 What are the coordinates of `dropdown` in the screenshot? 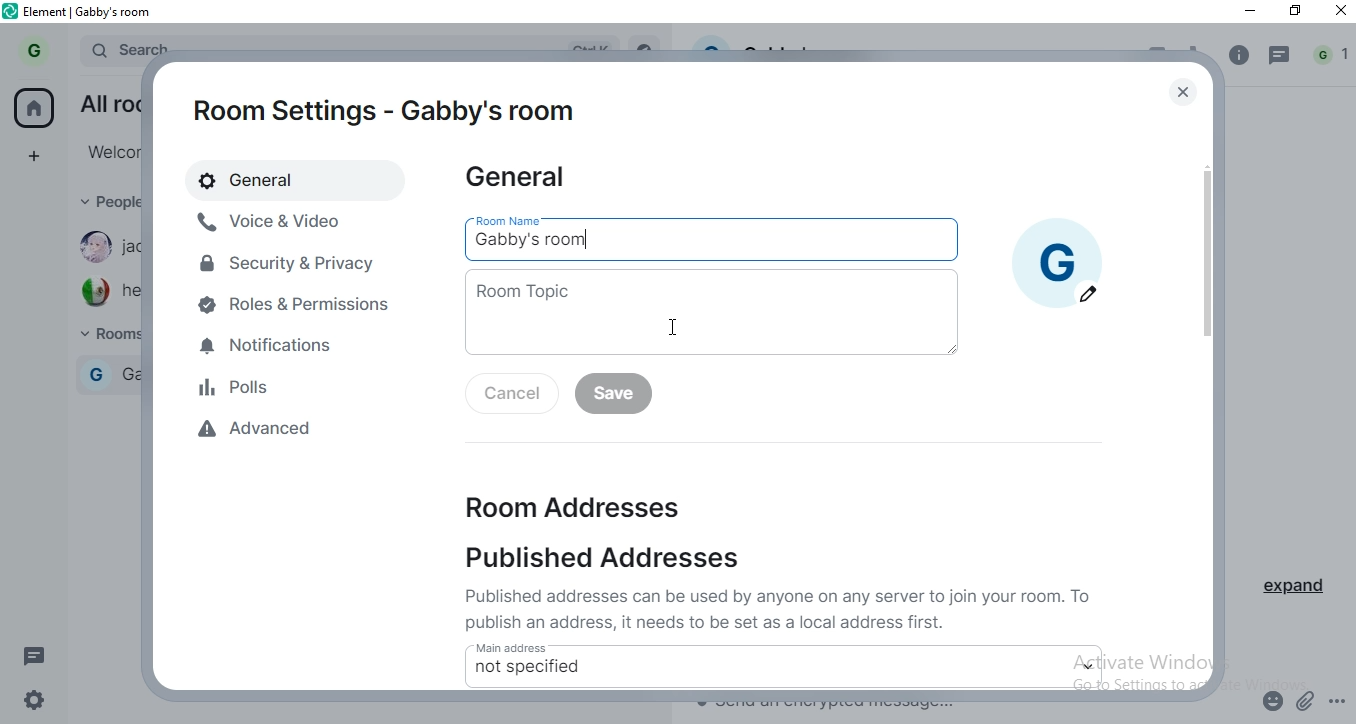 It's located at (1085, 666).